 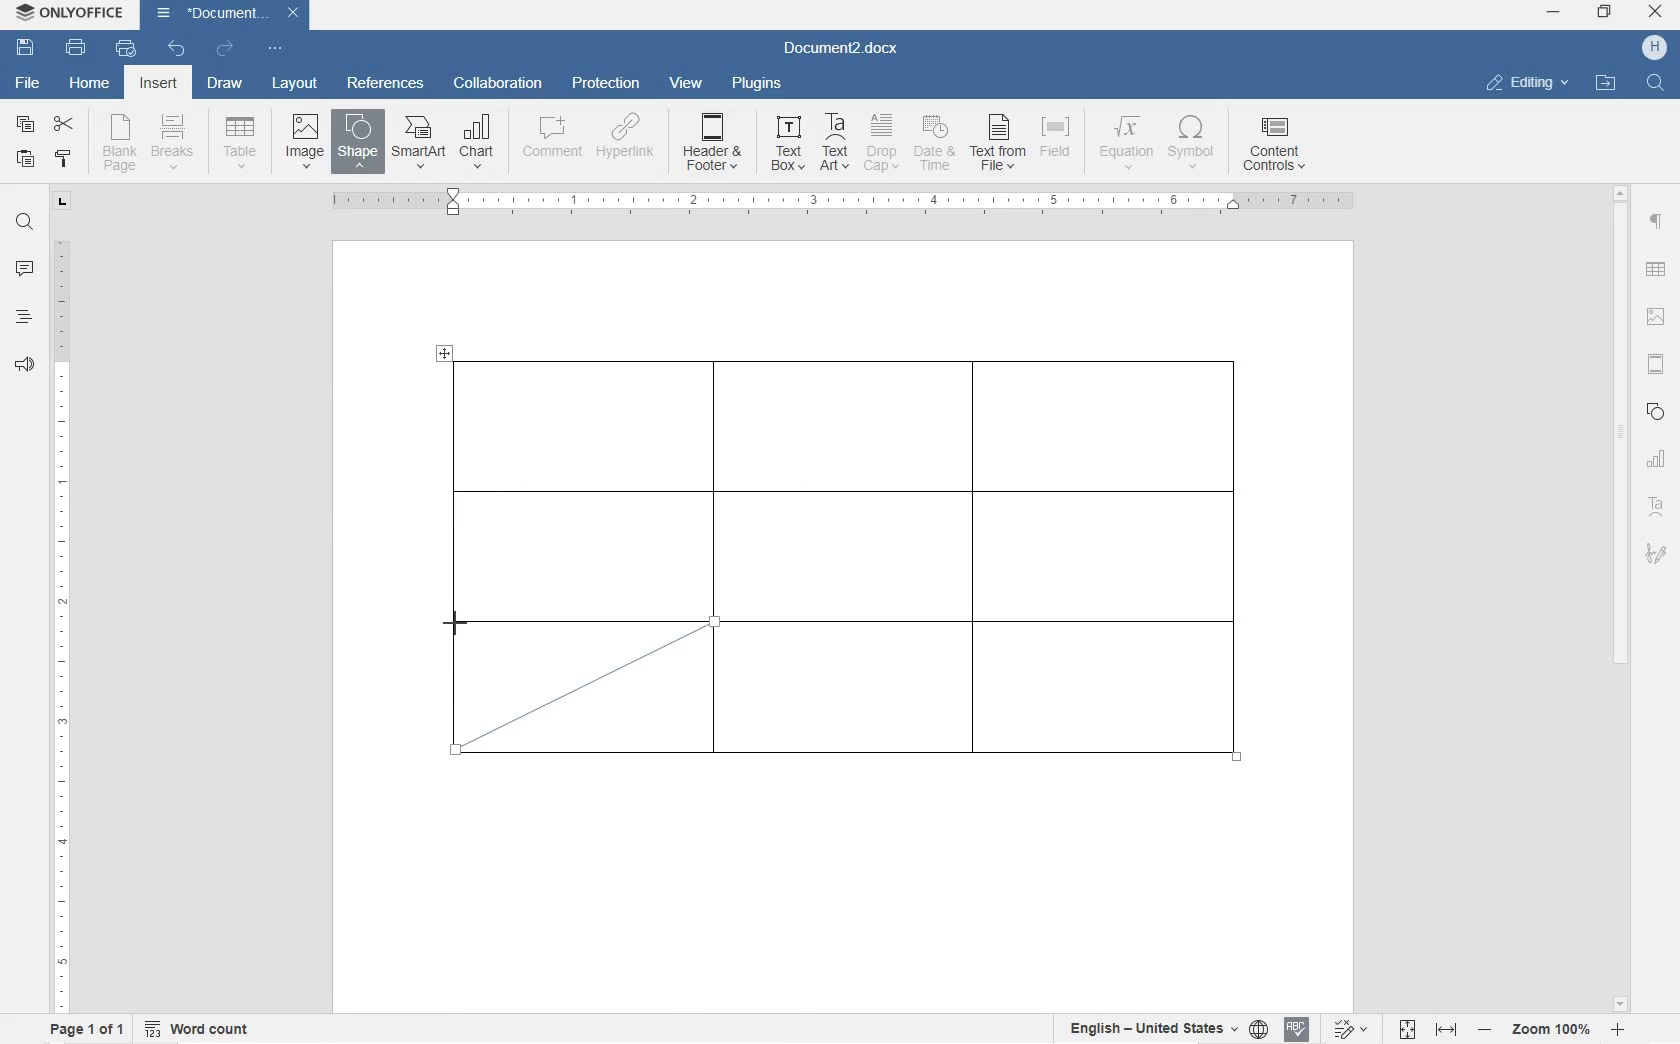 I want to click on HEADER & OOTER, so click(x=713, y=143).